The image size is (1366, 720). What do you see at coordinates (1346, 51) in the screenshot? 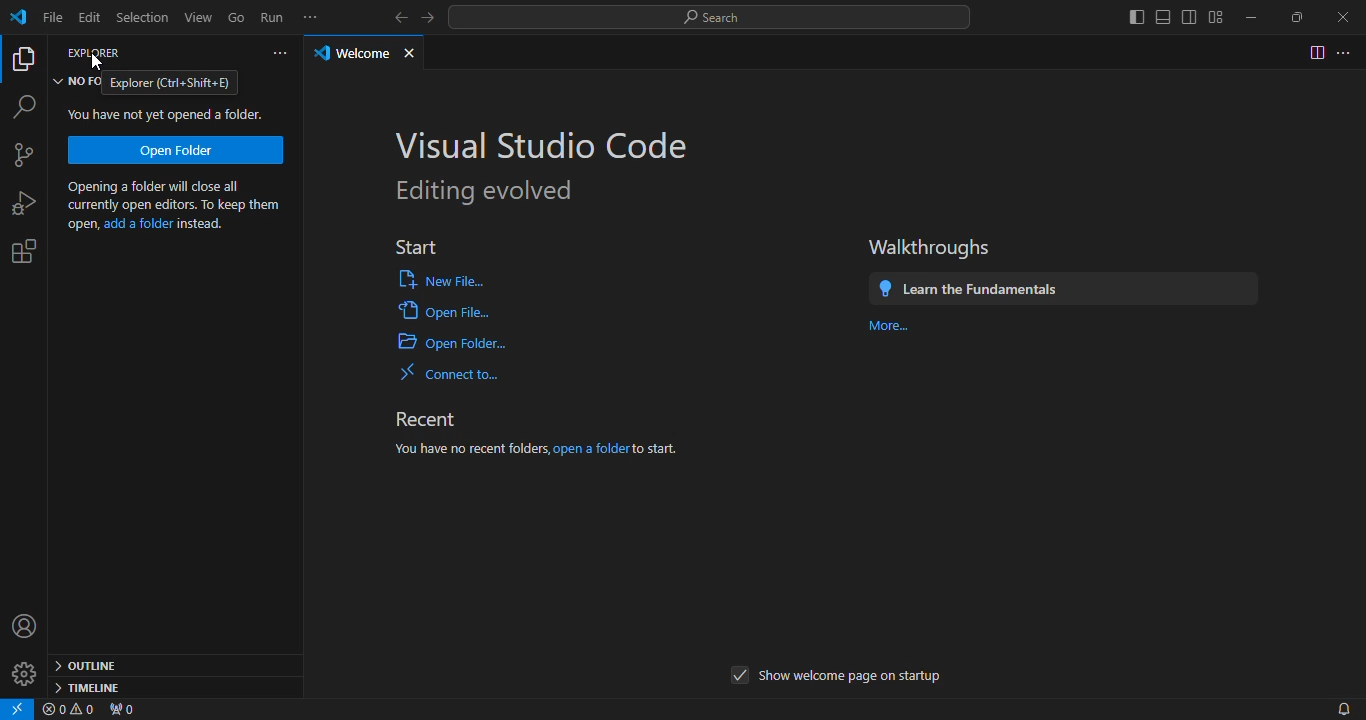
I see `more options` at bounding box center [1346, 51].